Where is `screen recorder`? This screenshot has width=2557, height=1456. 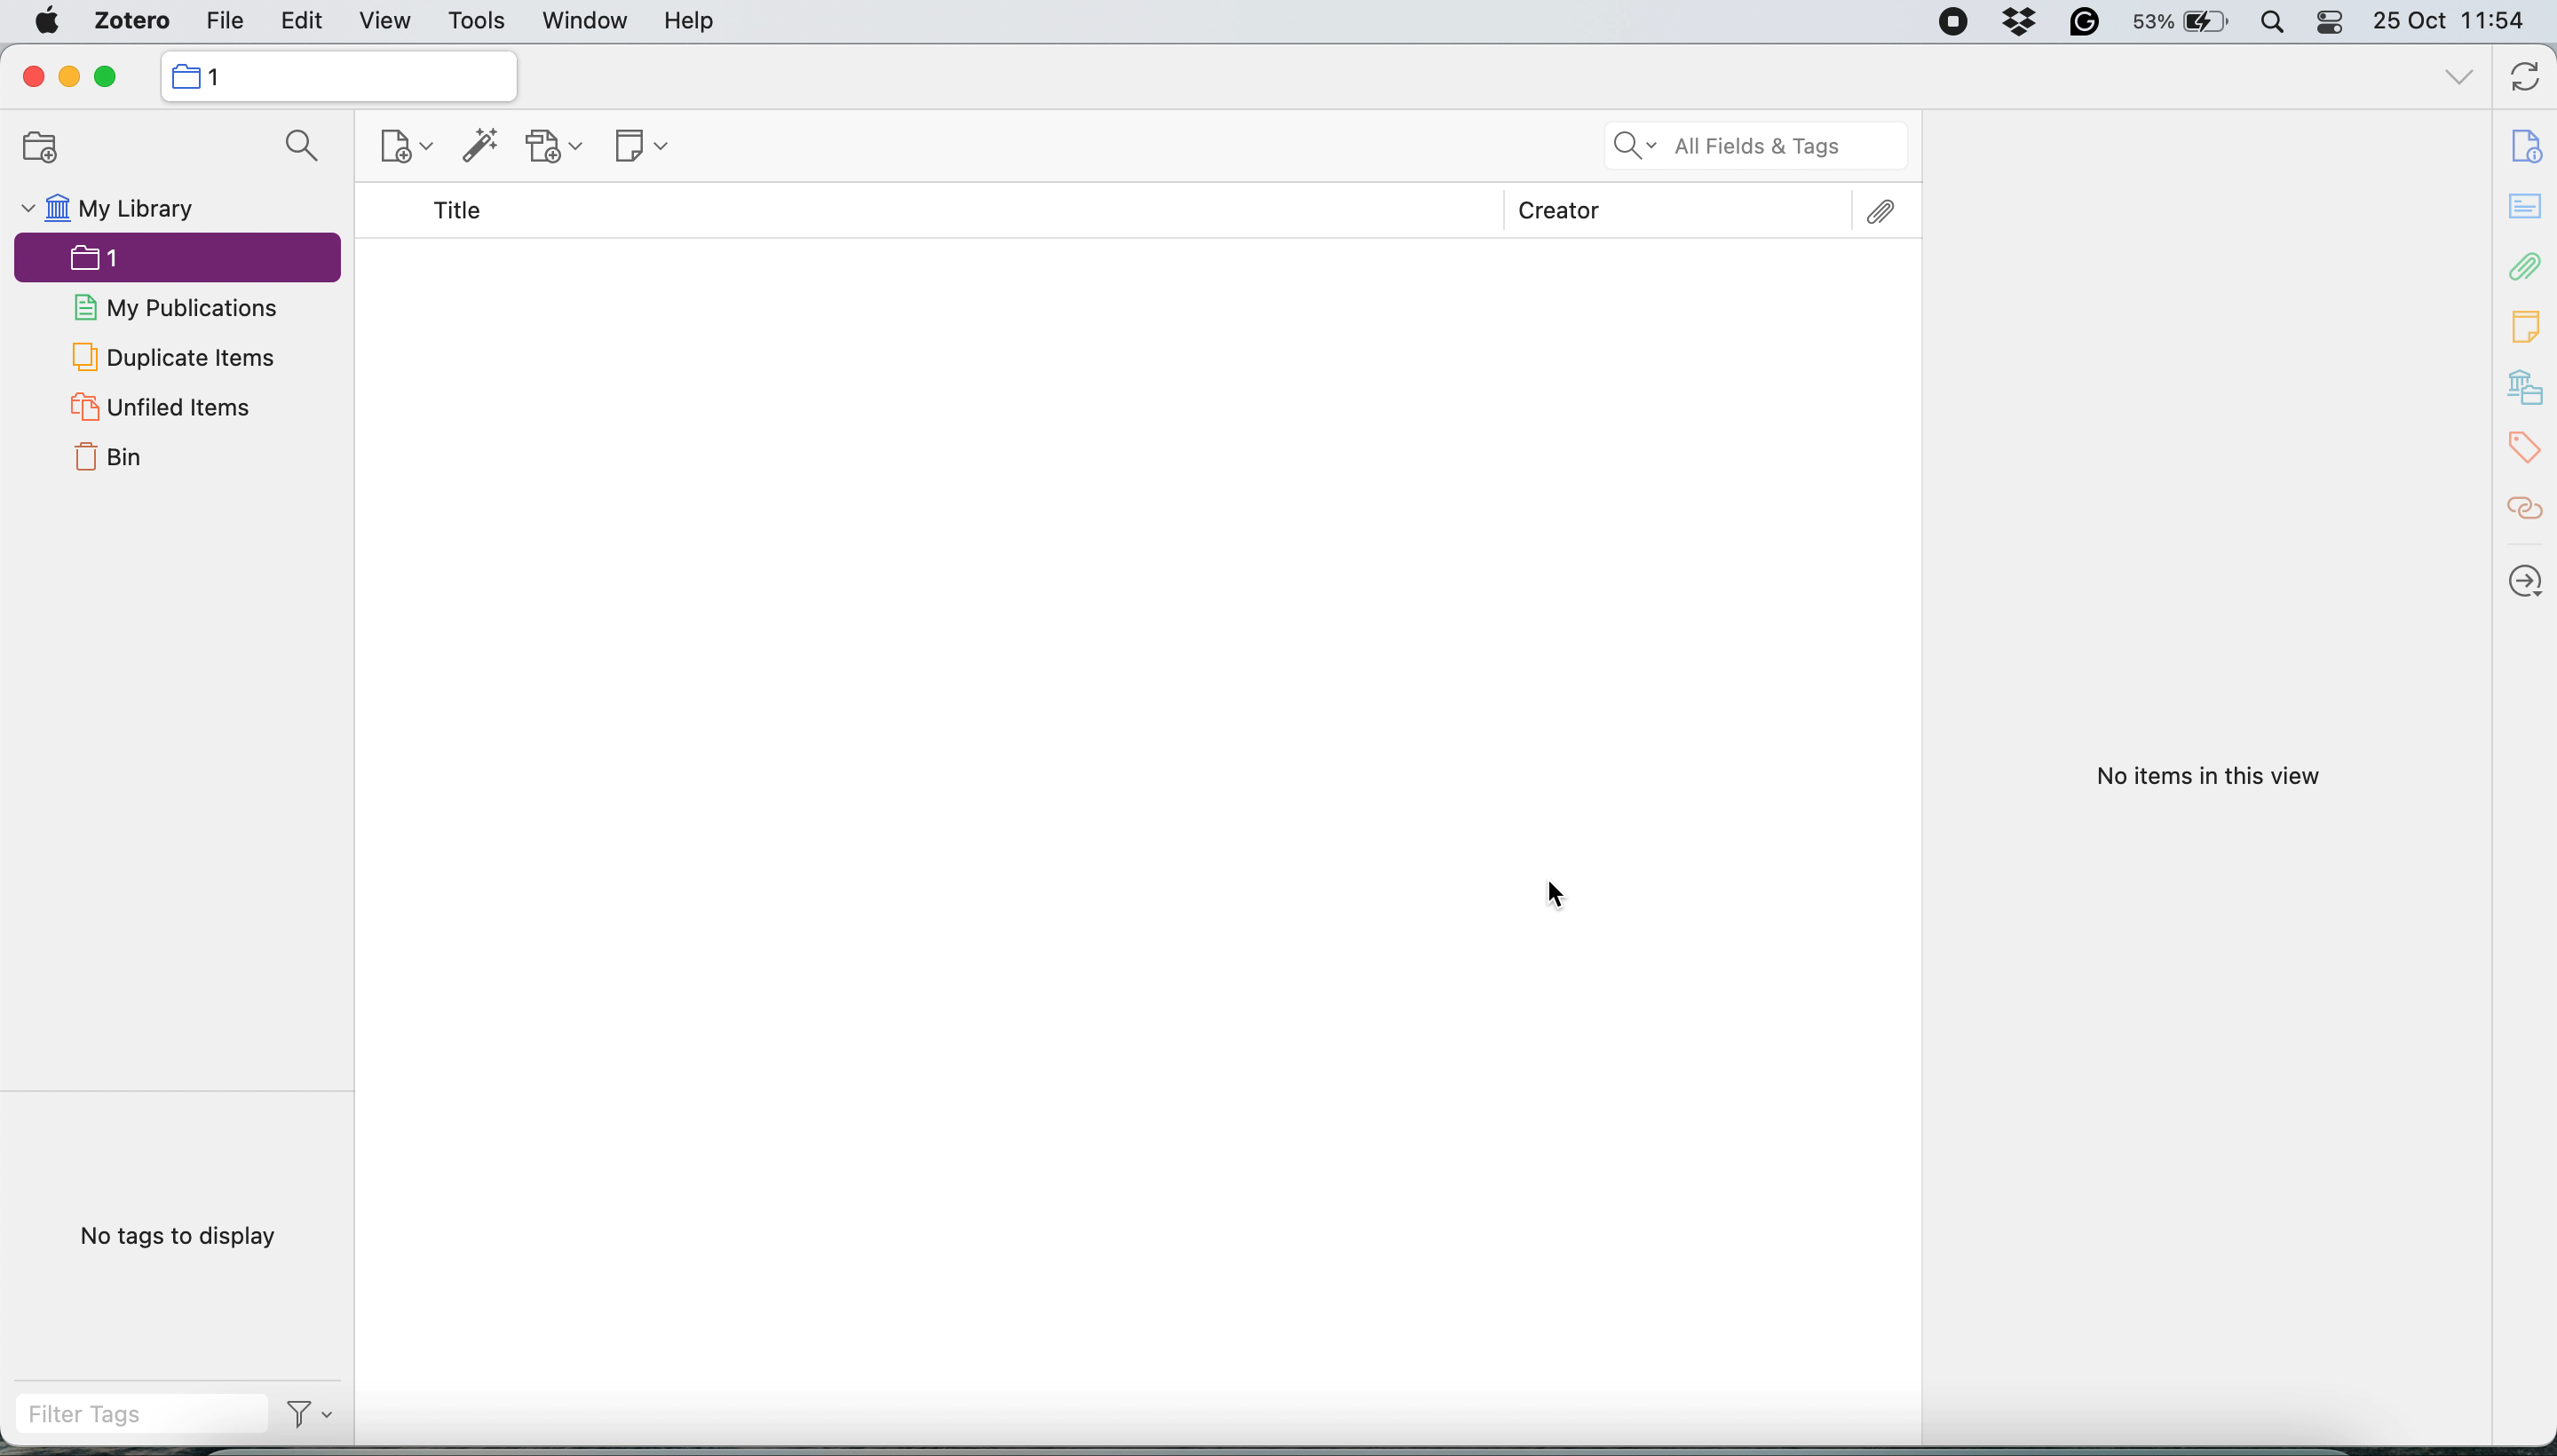
screen recorder is located at coordinates (1950, 22).